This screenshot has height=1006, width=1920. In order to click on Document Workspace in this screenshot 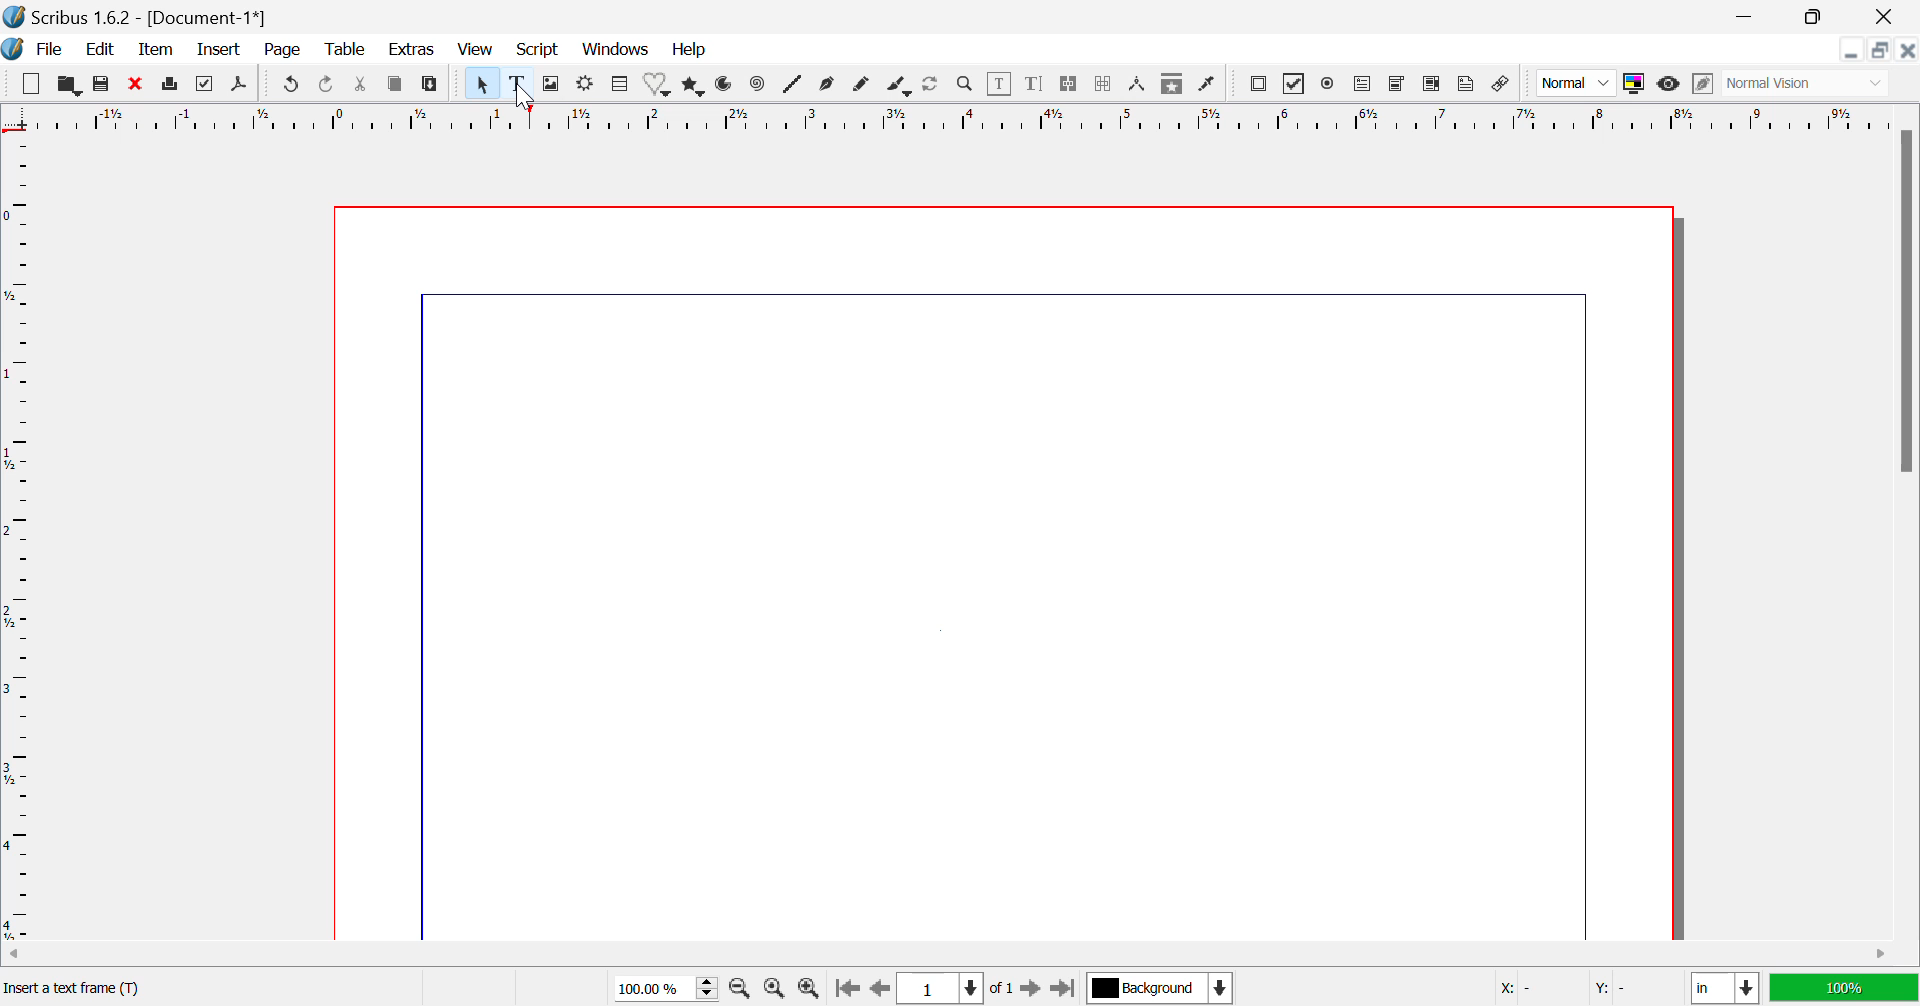, I will do `click(1009, 575)`.